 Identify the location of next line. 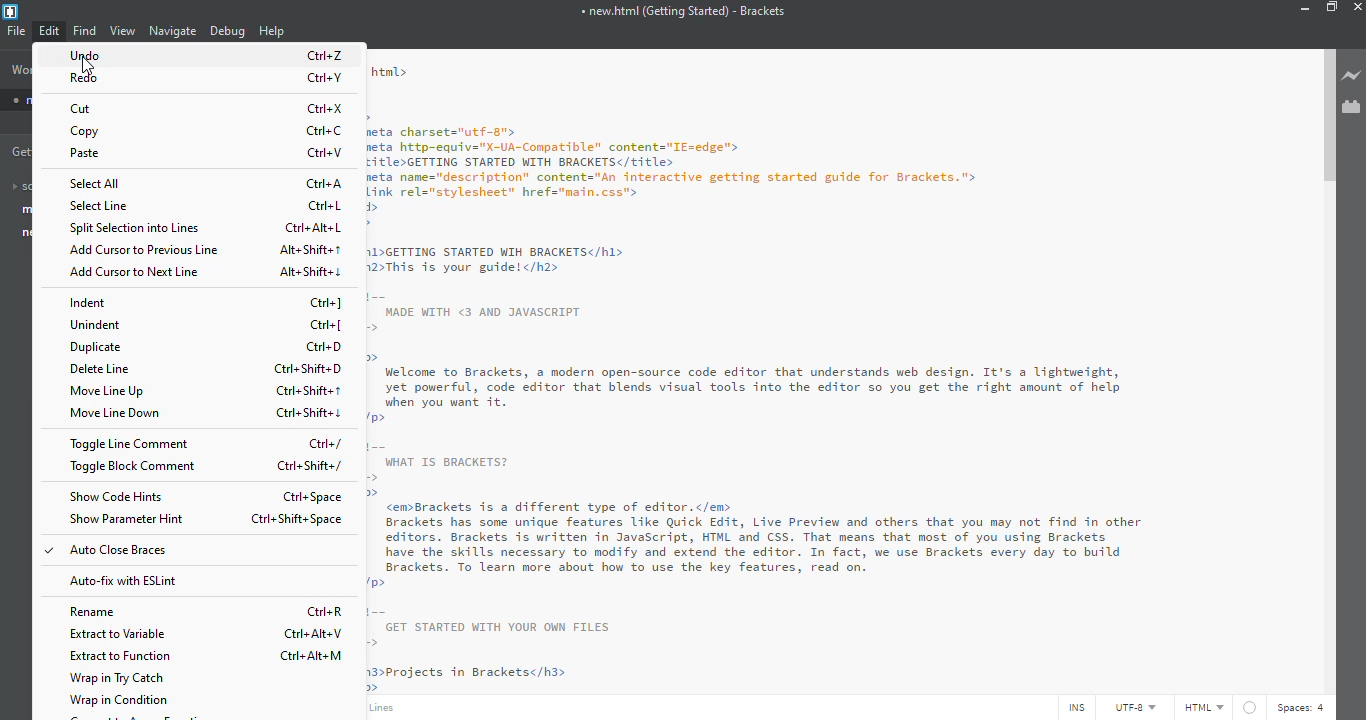
(139, 272).